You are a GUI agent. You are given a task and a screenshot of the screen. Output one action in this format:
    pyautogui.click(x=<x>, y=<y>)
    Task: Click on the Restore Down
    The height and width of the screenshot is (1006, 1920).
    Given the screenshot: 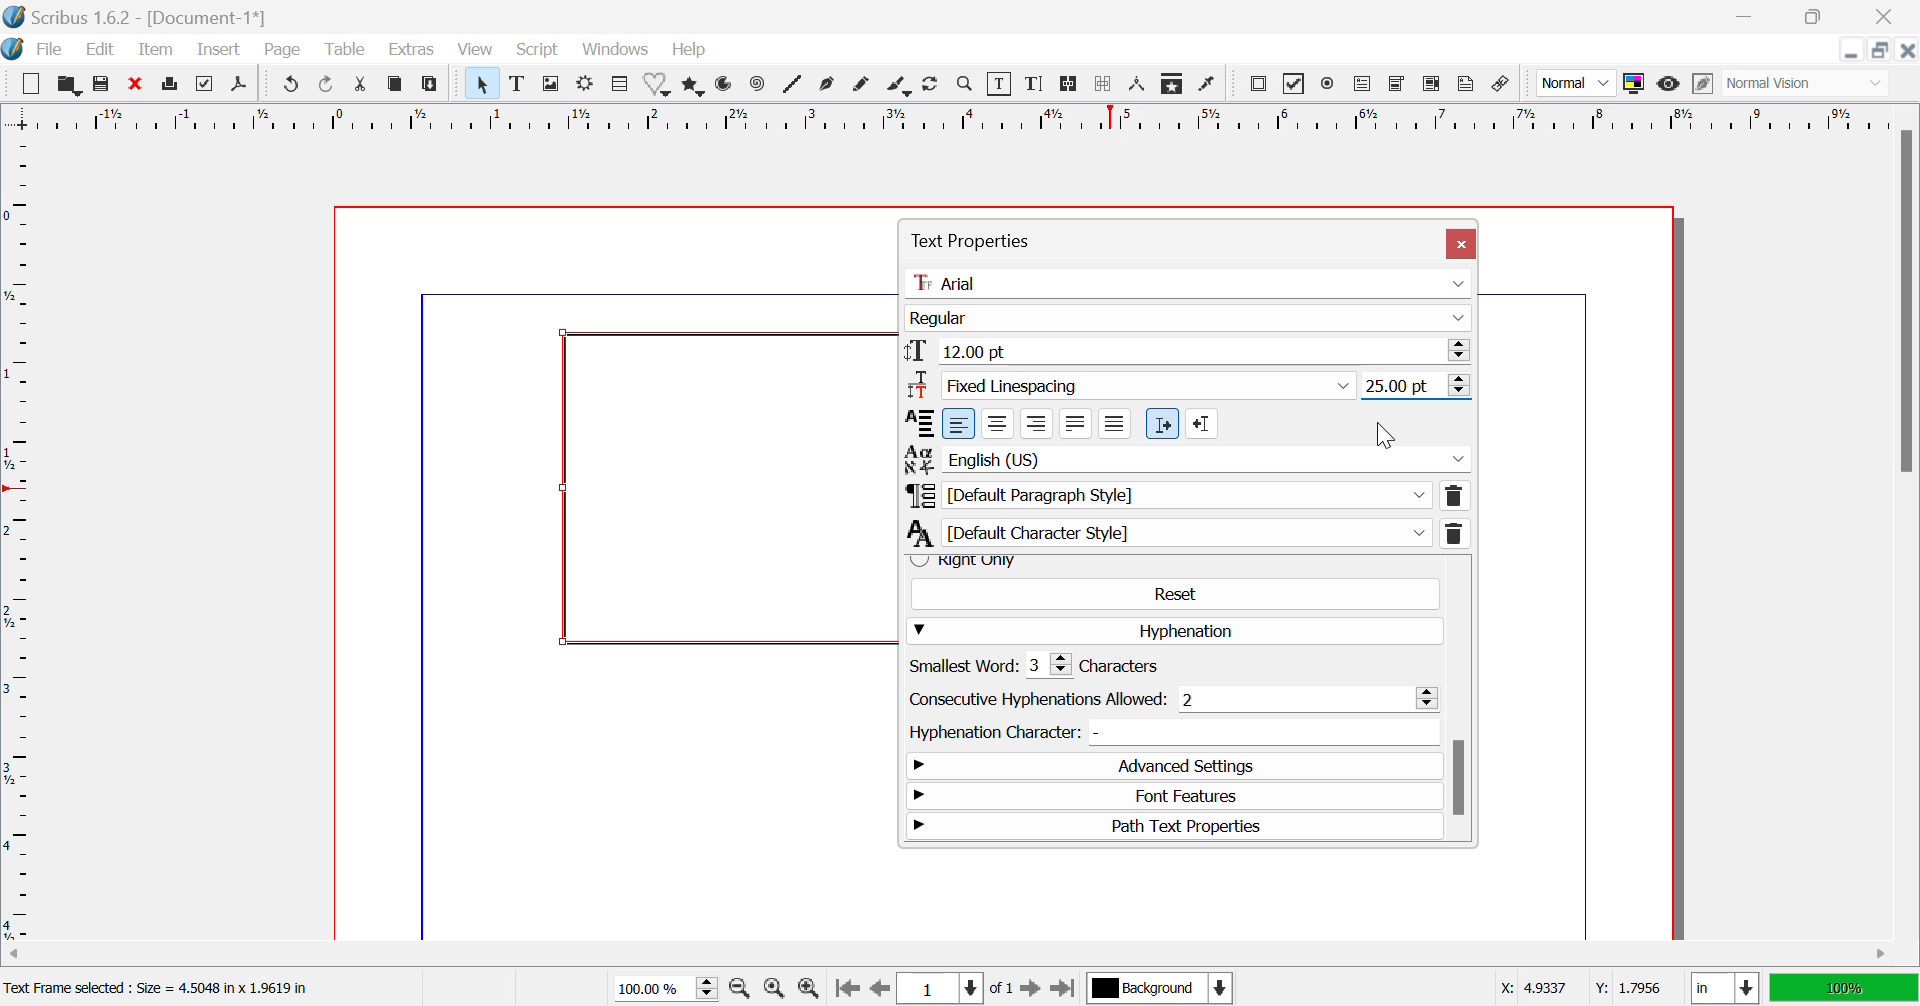 What is the action you would take?
    pyautogui.click(x=1750, y=15)
    